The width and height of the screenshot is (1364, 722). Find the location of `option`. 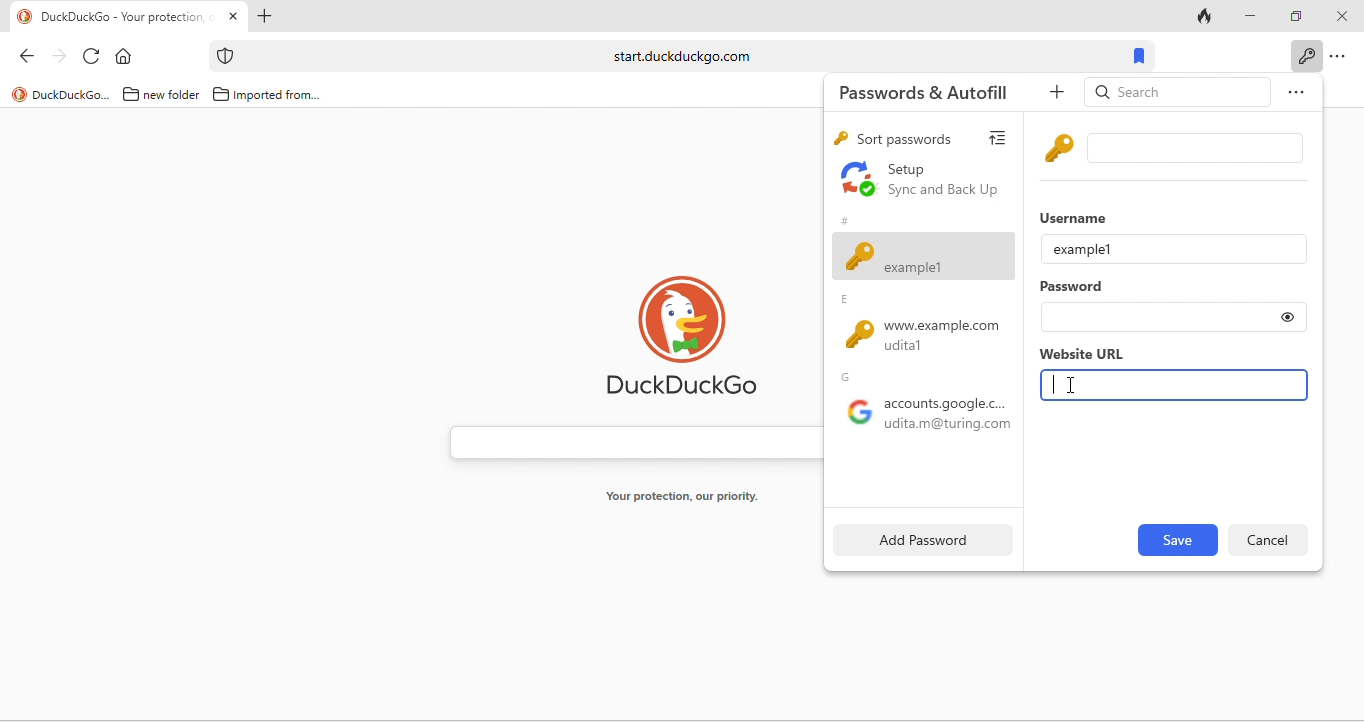

option is located at coordinates (1292, 95).